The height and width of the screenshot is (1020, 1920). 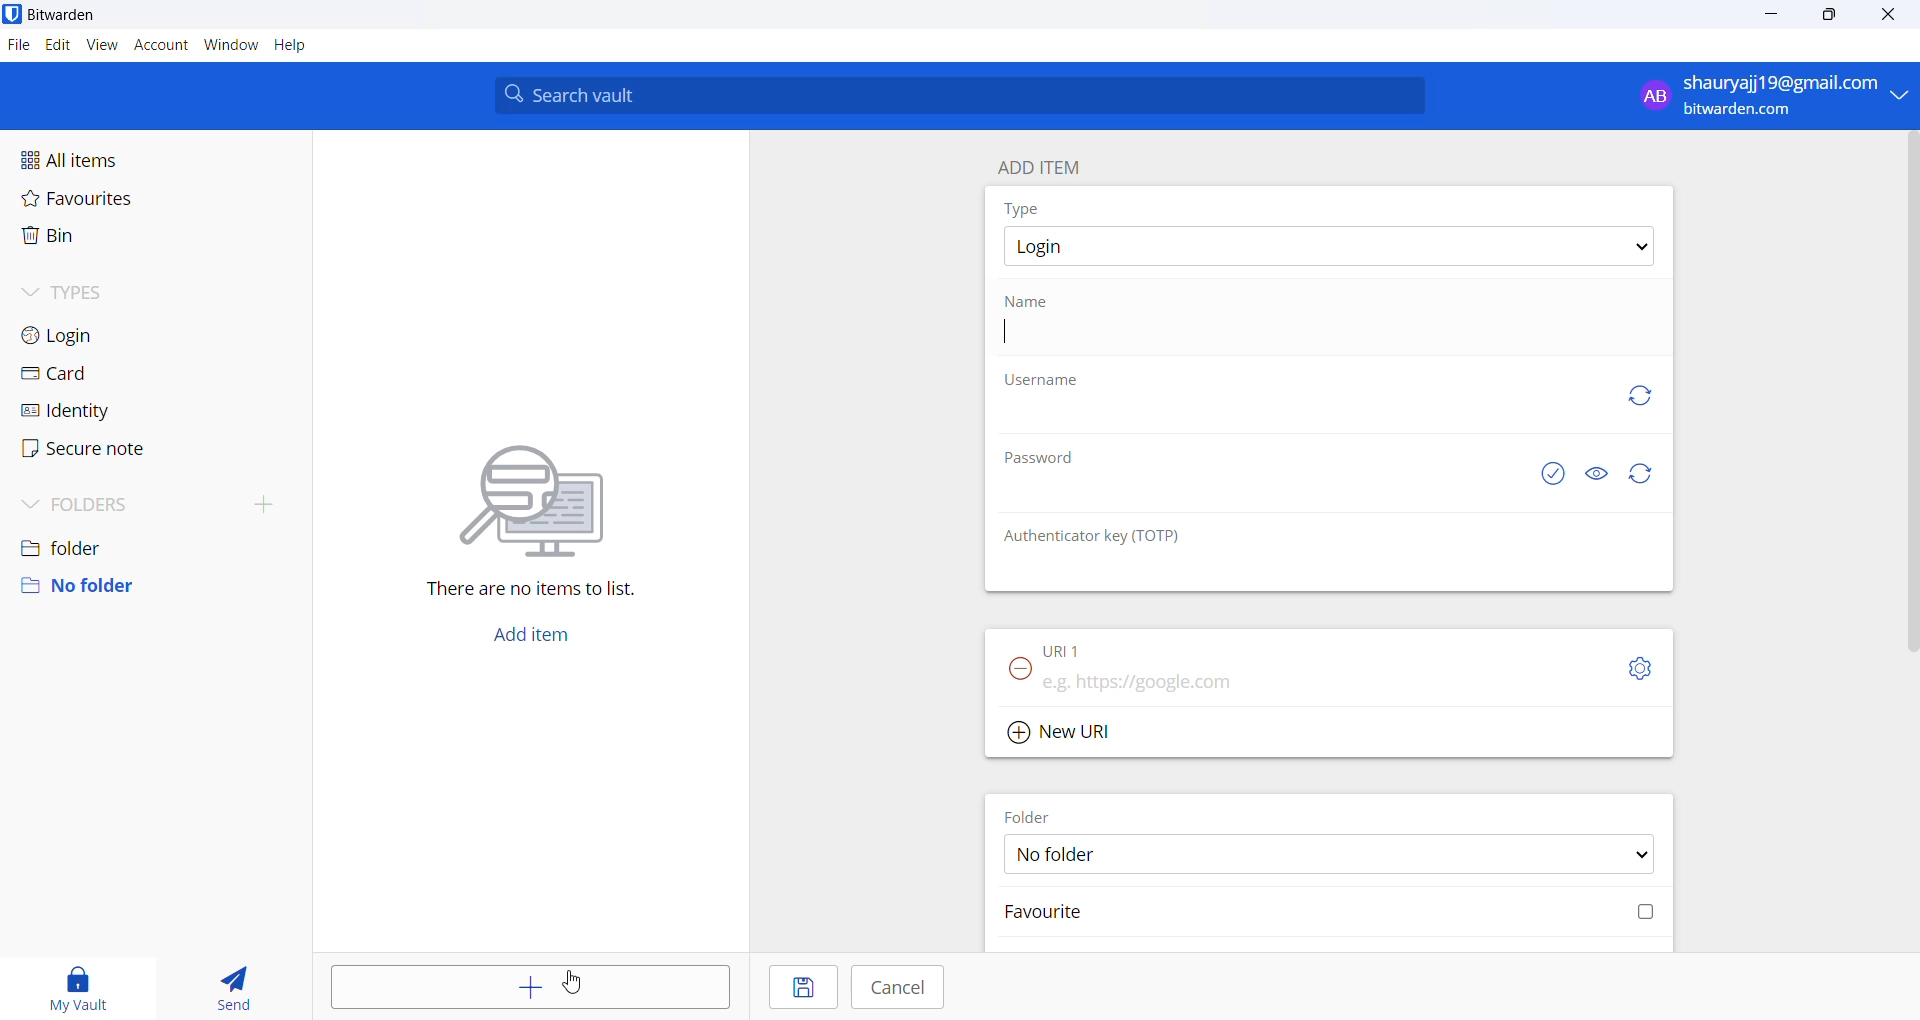 What do you see at coordinates (79, 983) in the screenshot?
I see `my vault` at bounding box center [79, 983].